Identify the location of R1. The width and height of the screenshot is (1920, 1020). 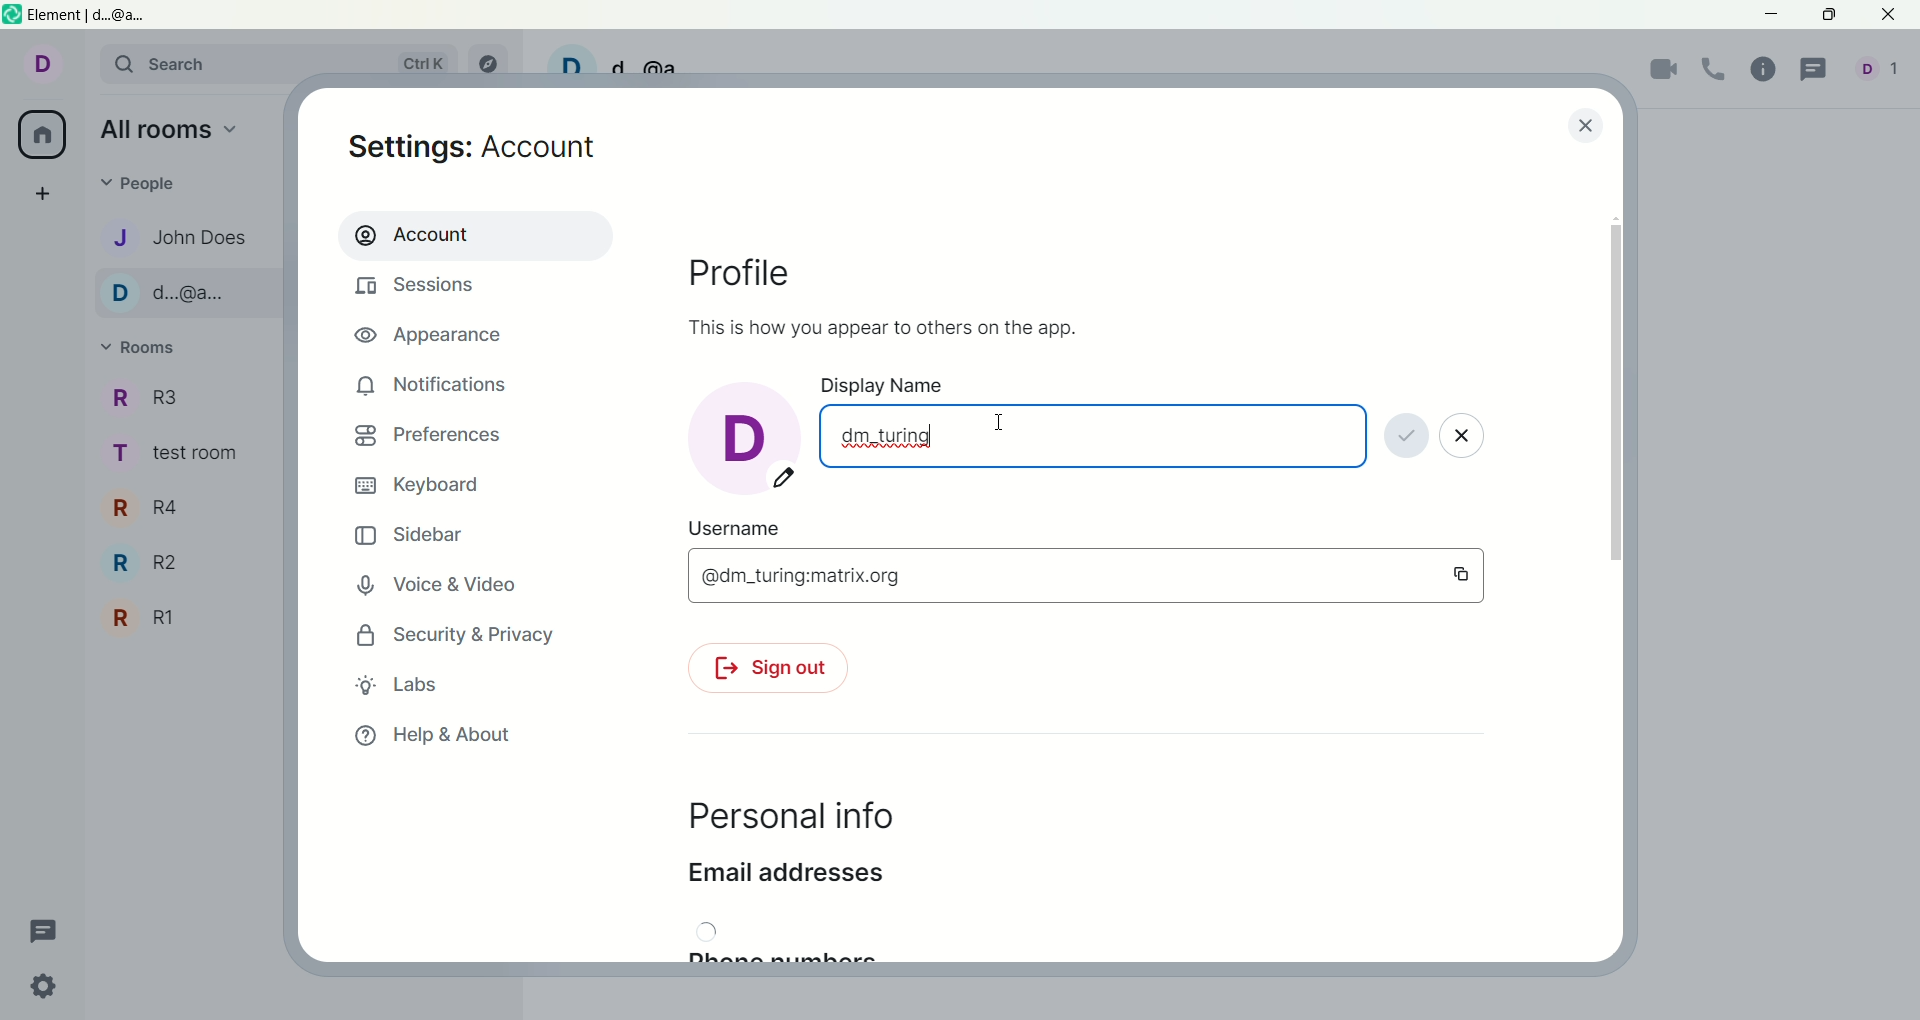
(146, 618).